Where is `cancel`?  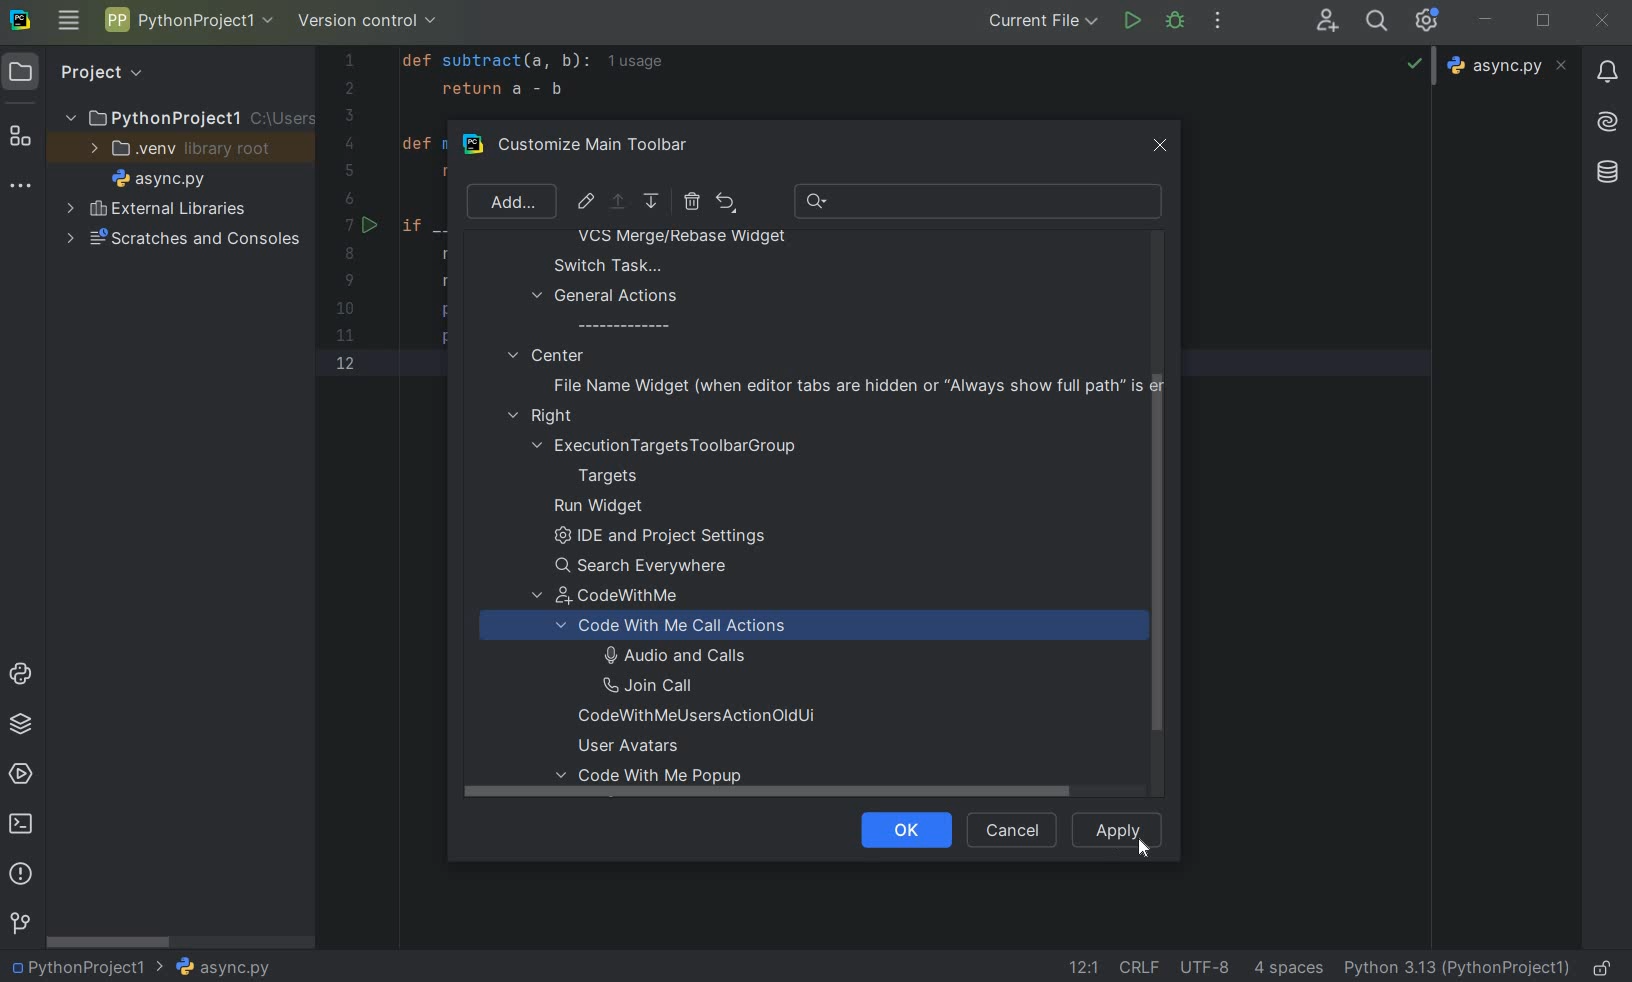
cancel is located at coordinates (1008, 831).